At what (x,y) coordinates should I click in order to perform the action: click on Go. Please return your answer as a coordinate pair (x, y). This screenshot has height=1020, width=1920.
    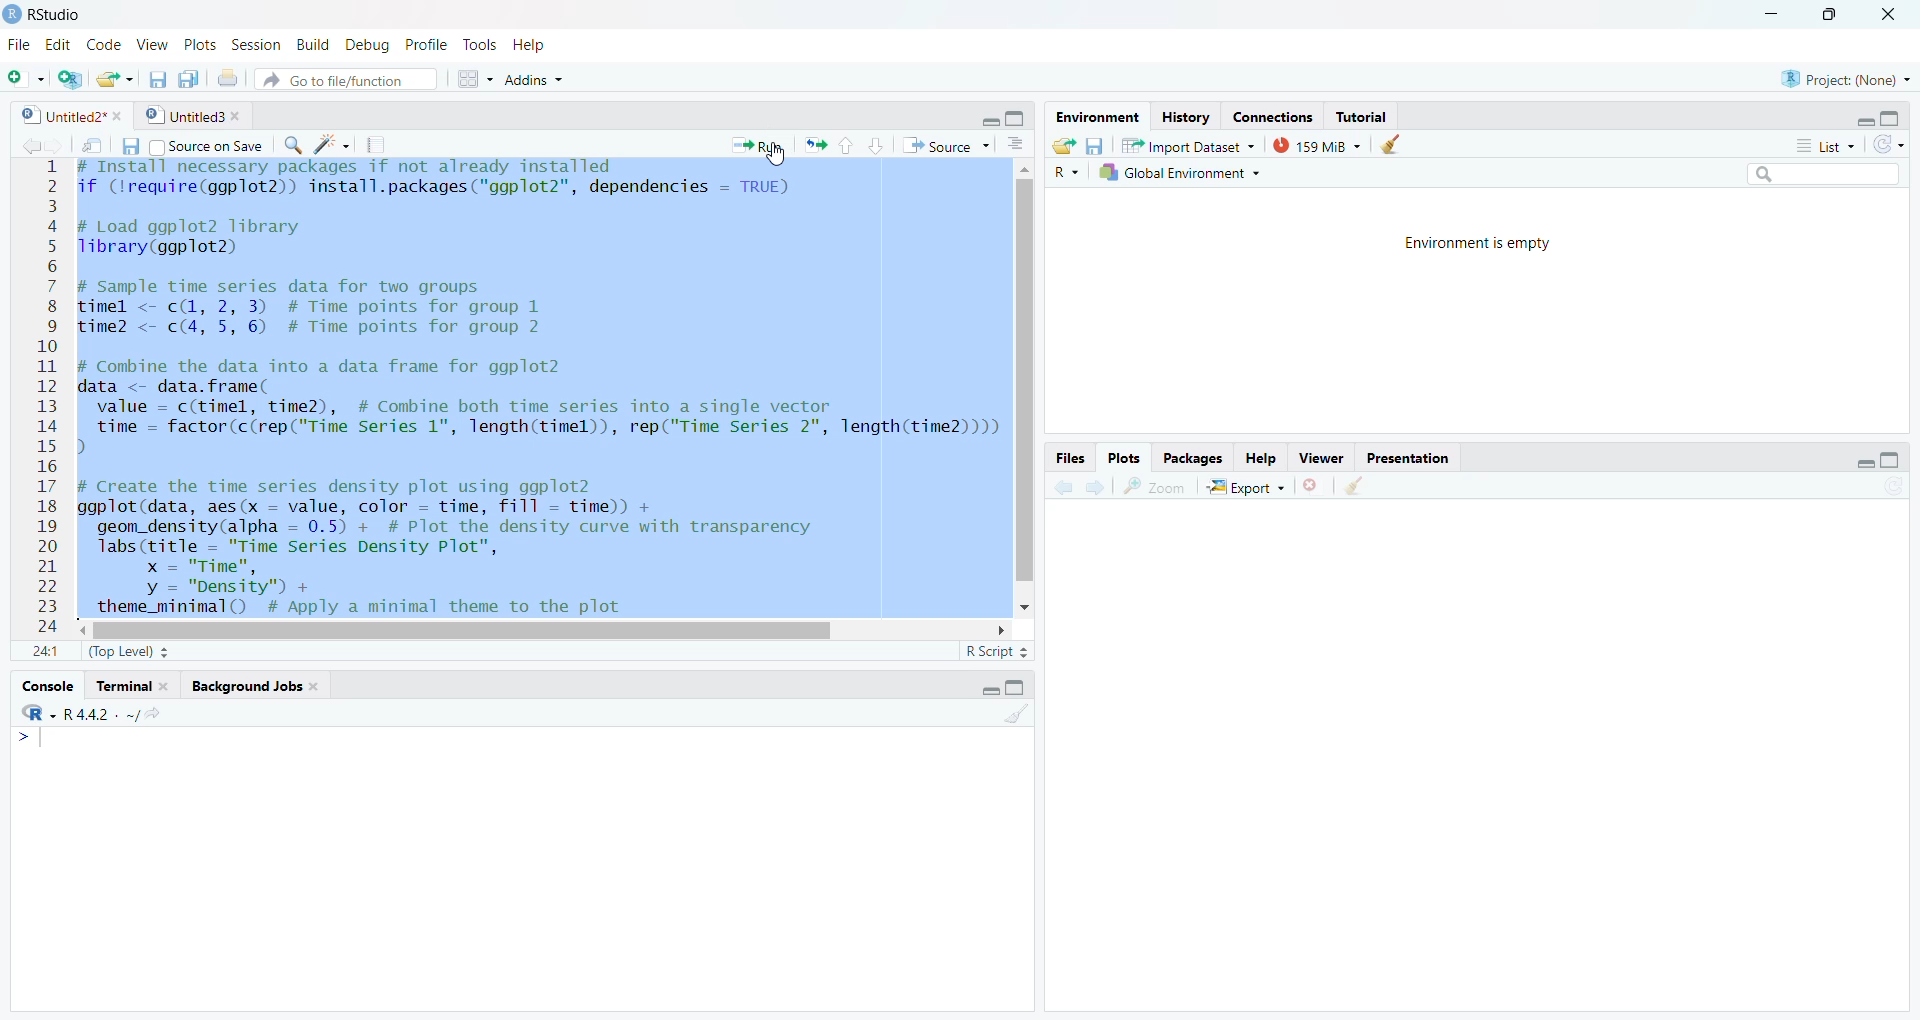
    Looking at the image, I should click on (163, 716).